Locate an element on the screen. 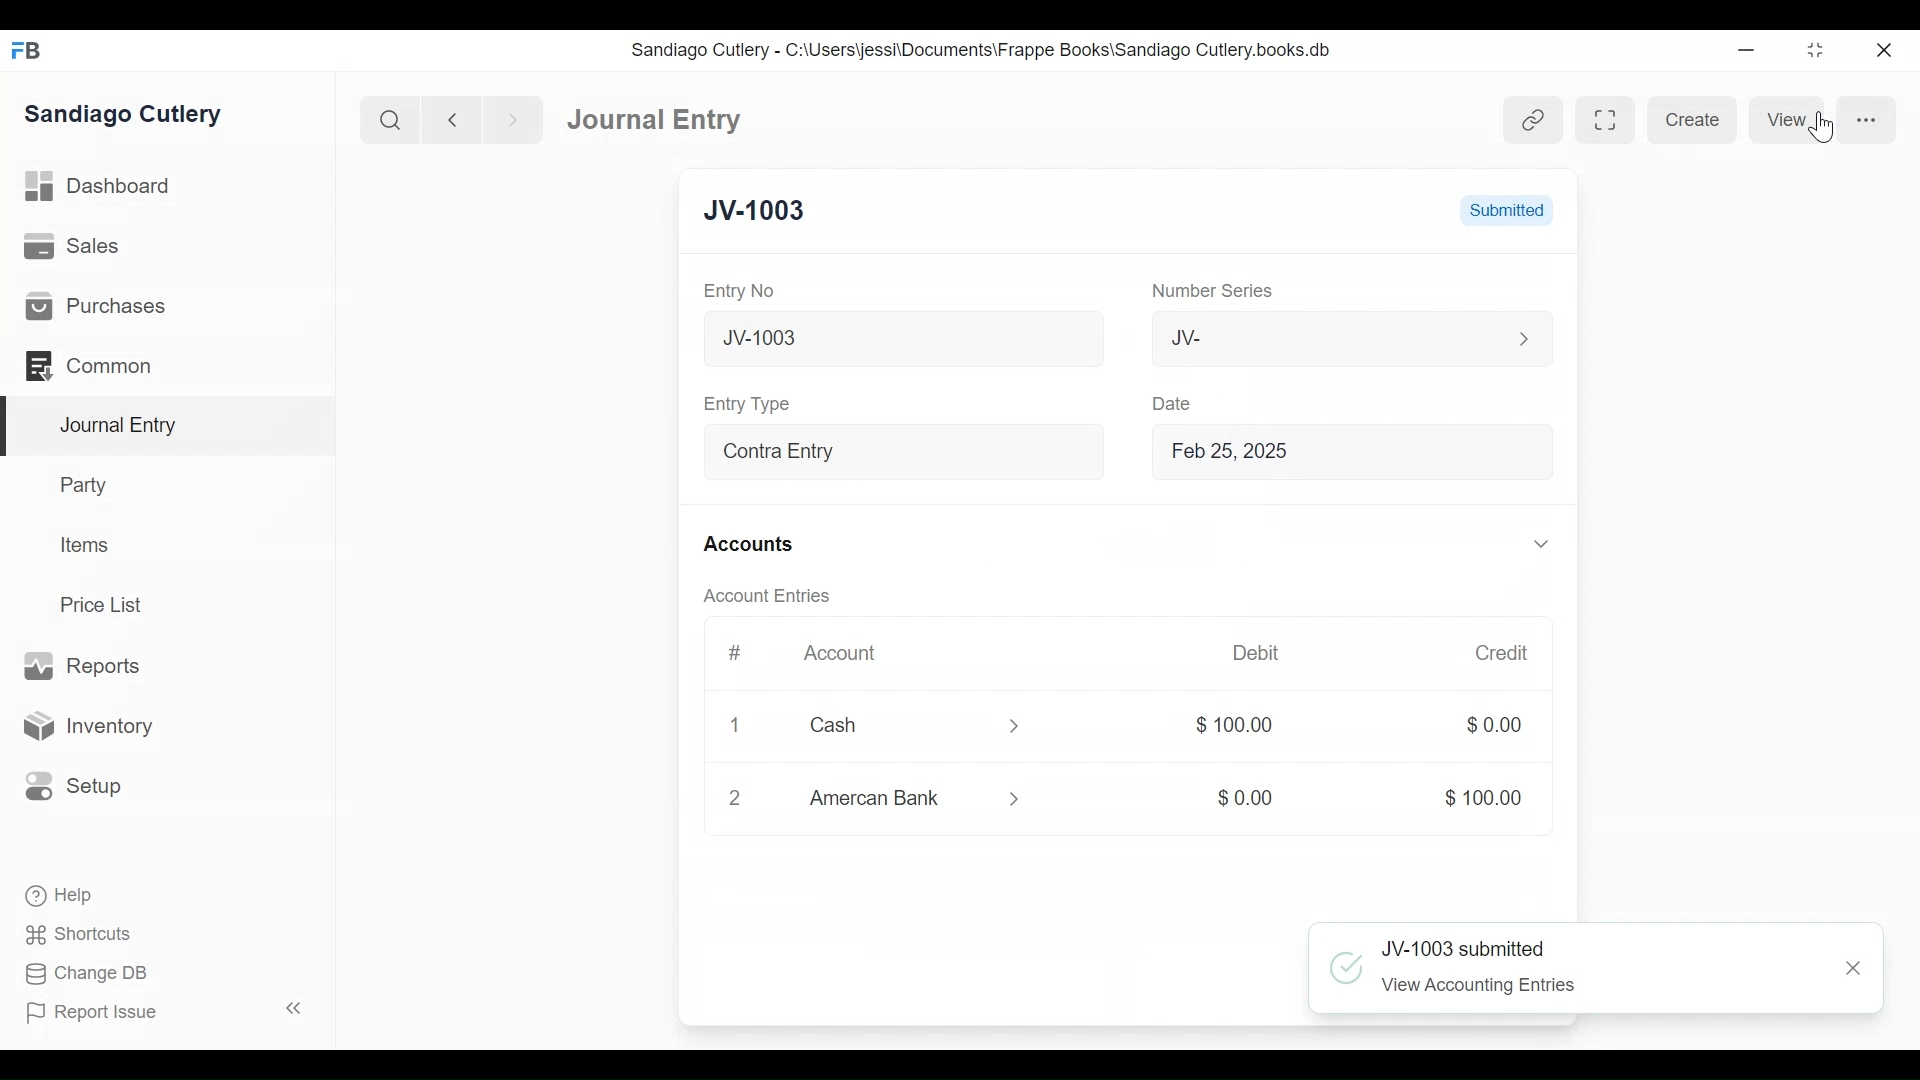 This screenshot has width=1920, height=1080. Frappe Books Desktop icon is located at coordinates (25, 50).